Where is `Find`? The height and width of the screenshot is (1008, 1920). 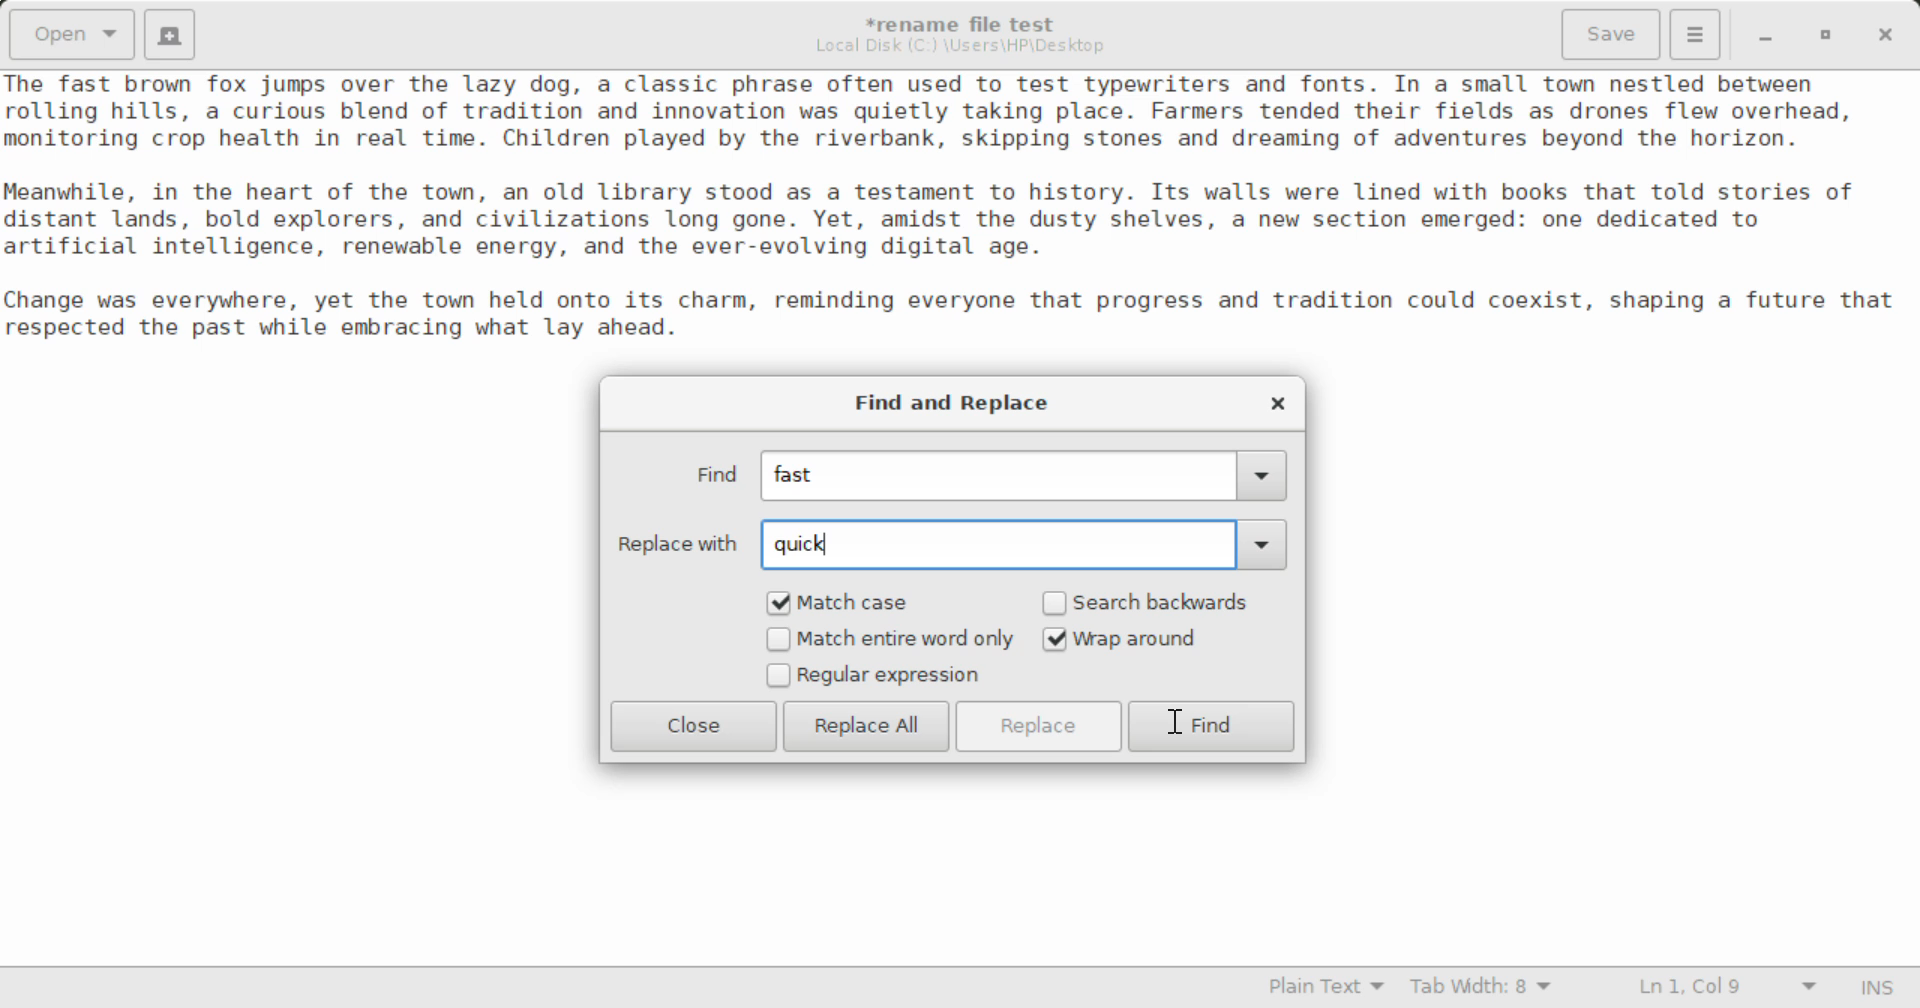
Find is located at coordinates (1213, 726).